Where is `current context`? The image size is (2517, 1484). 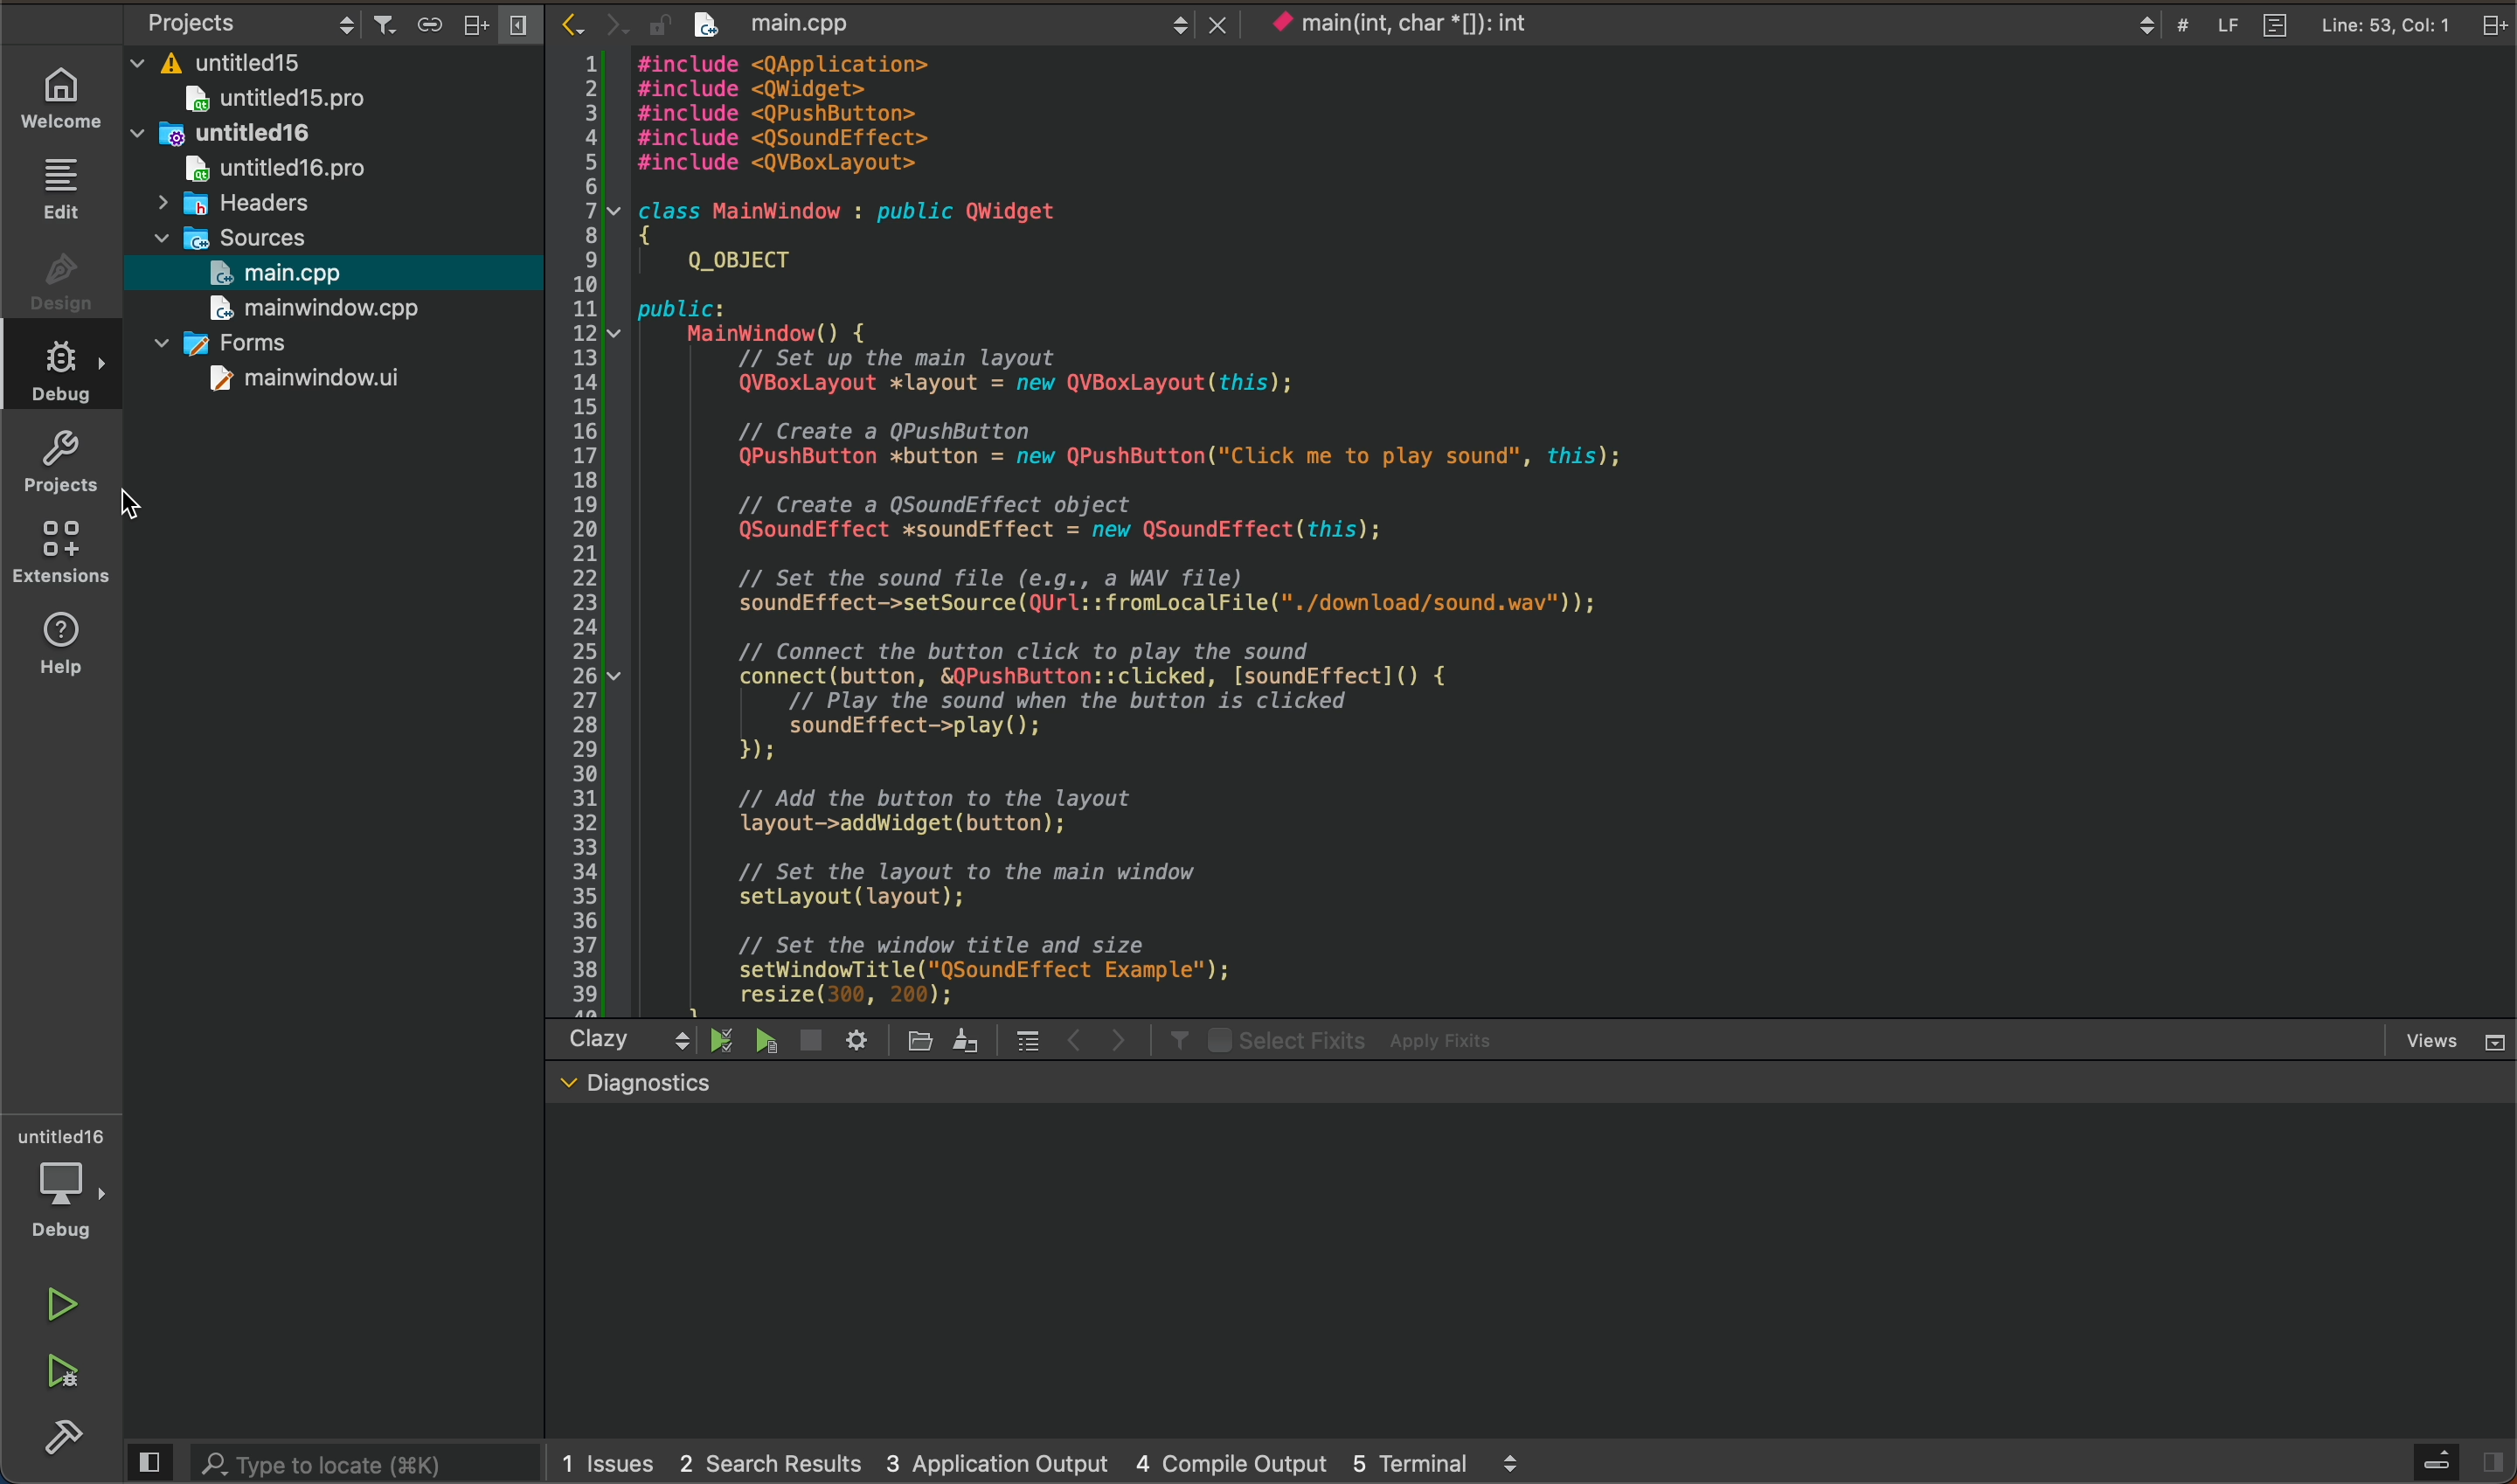
current context is located at coordinates (1443, 27).